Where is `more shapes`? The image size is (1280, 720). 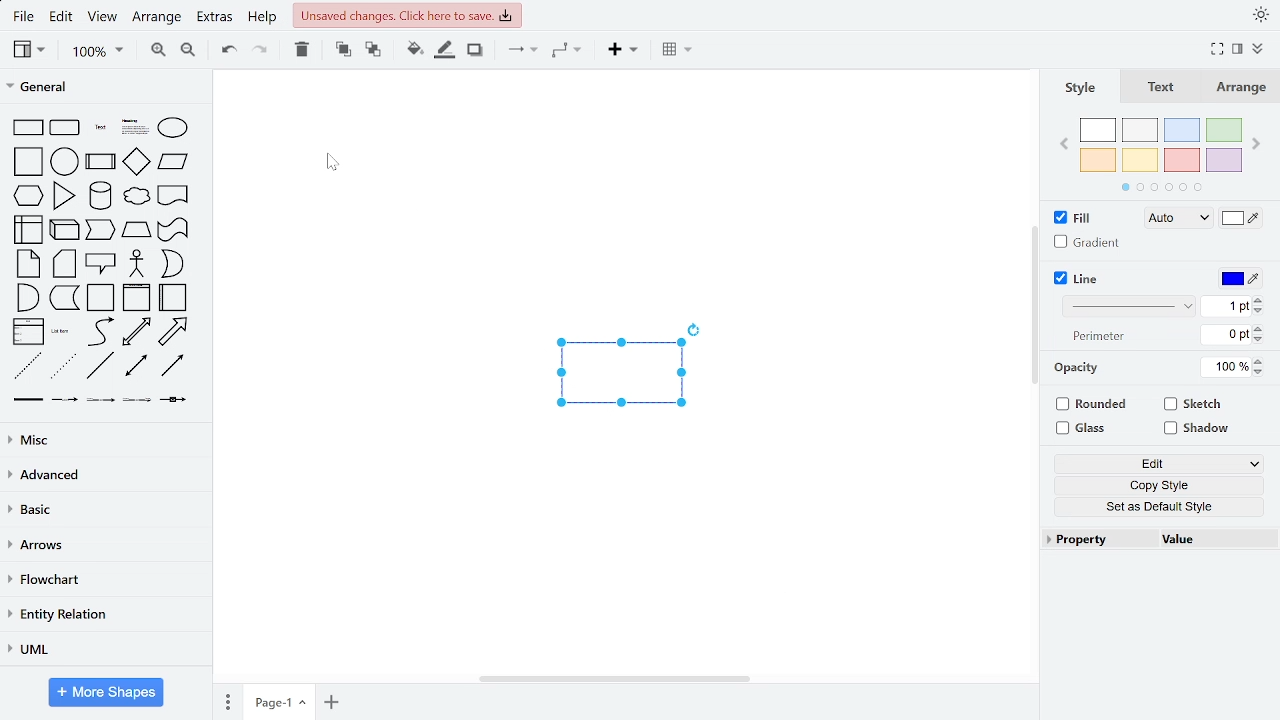
more shapes is located at coordinates (107, 692).